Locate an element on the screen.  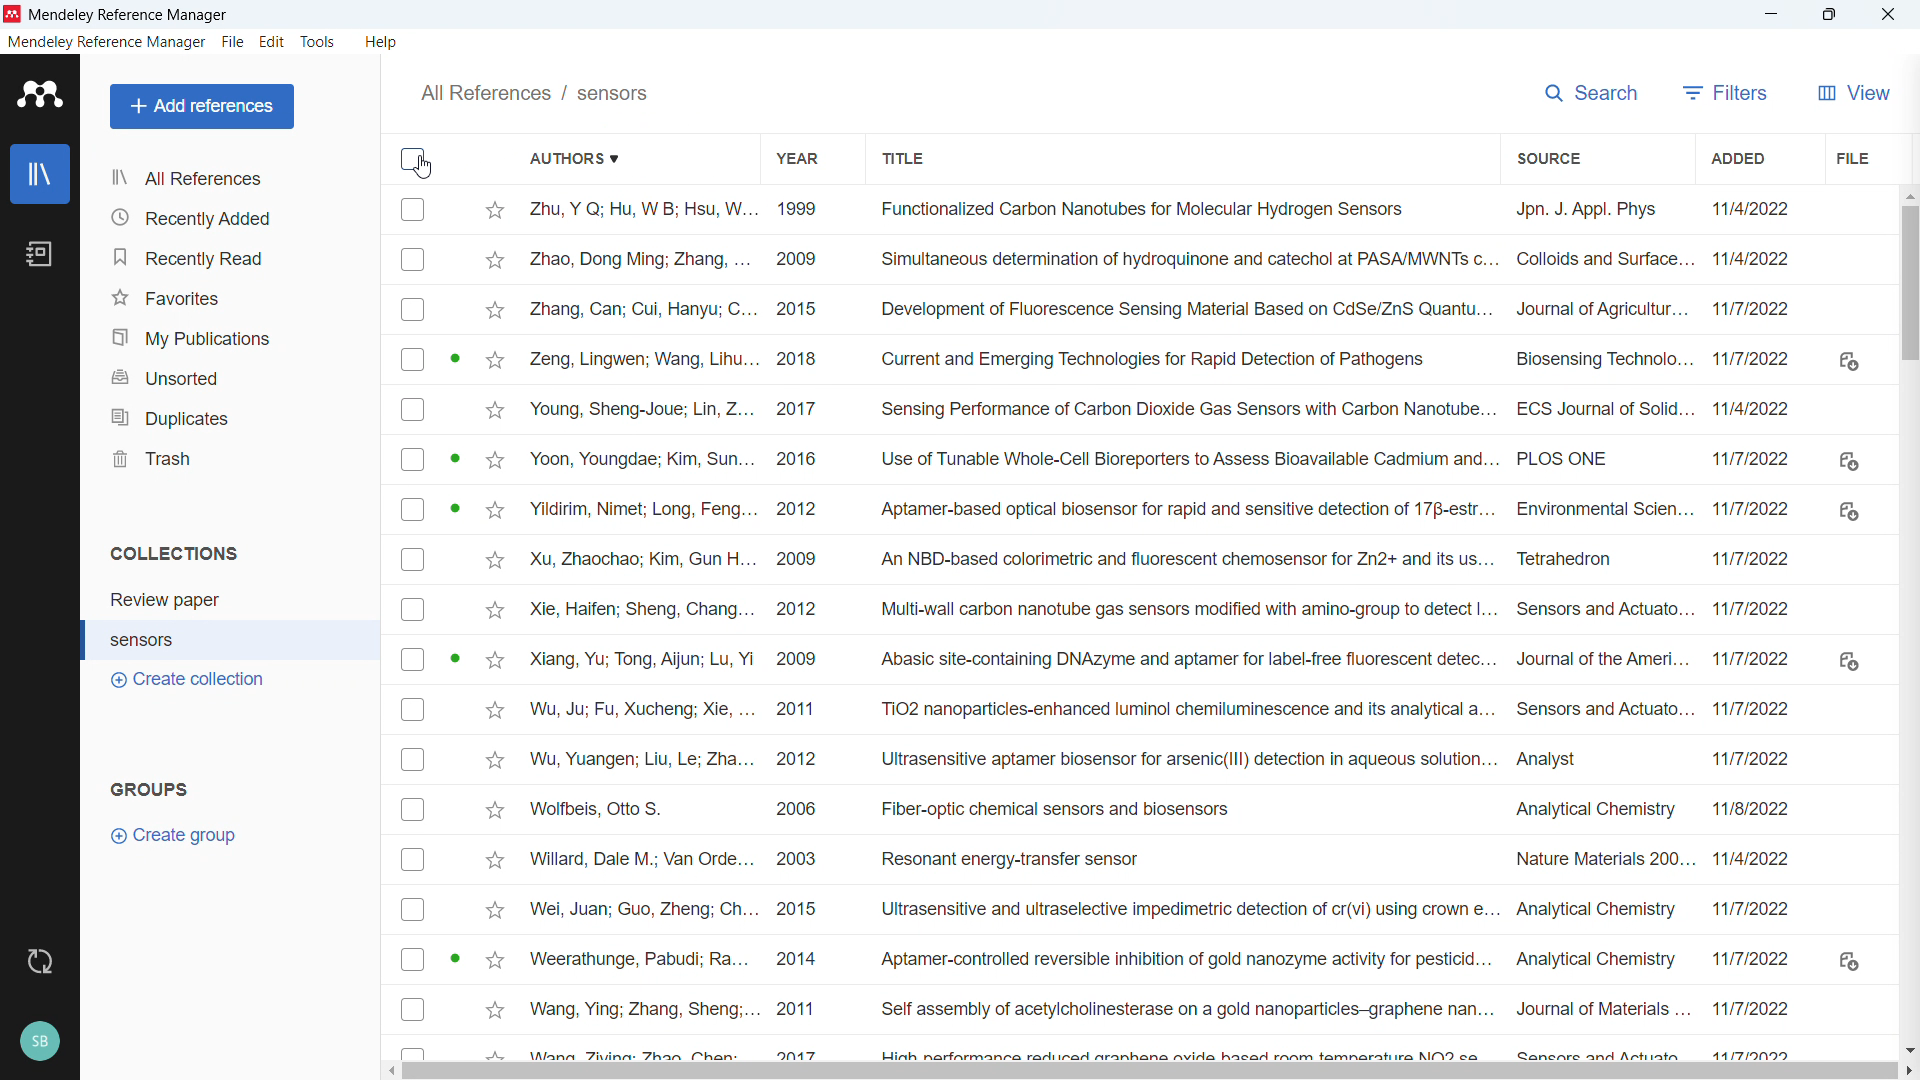
unsorted is located at coordinates (230, 375).